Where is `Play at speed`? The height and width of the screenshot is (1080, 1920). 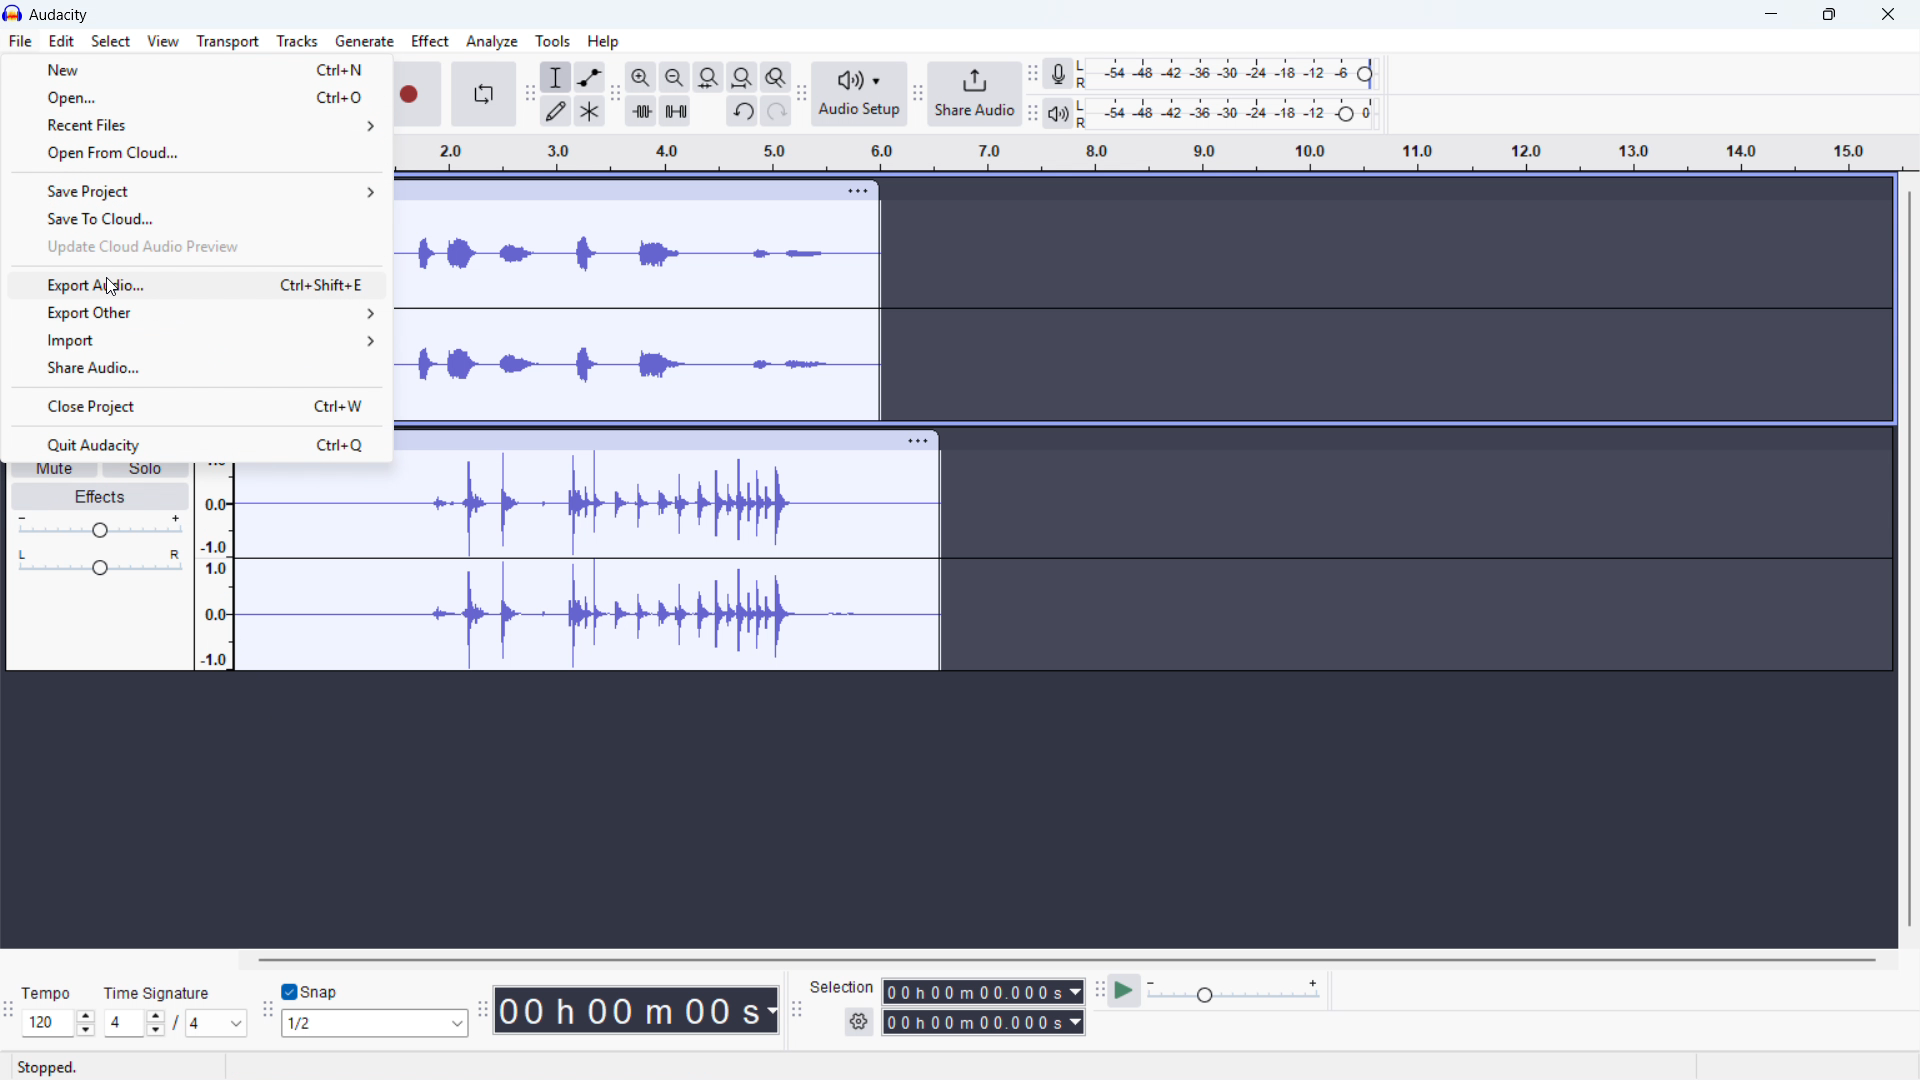 Play at speed is located at coordinates (1124, 991).